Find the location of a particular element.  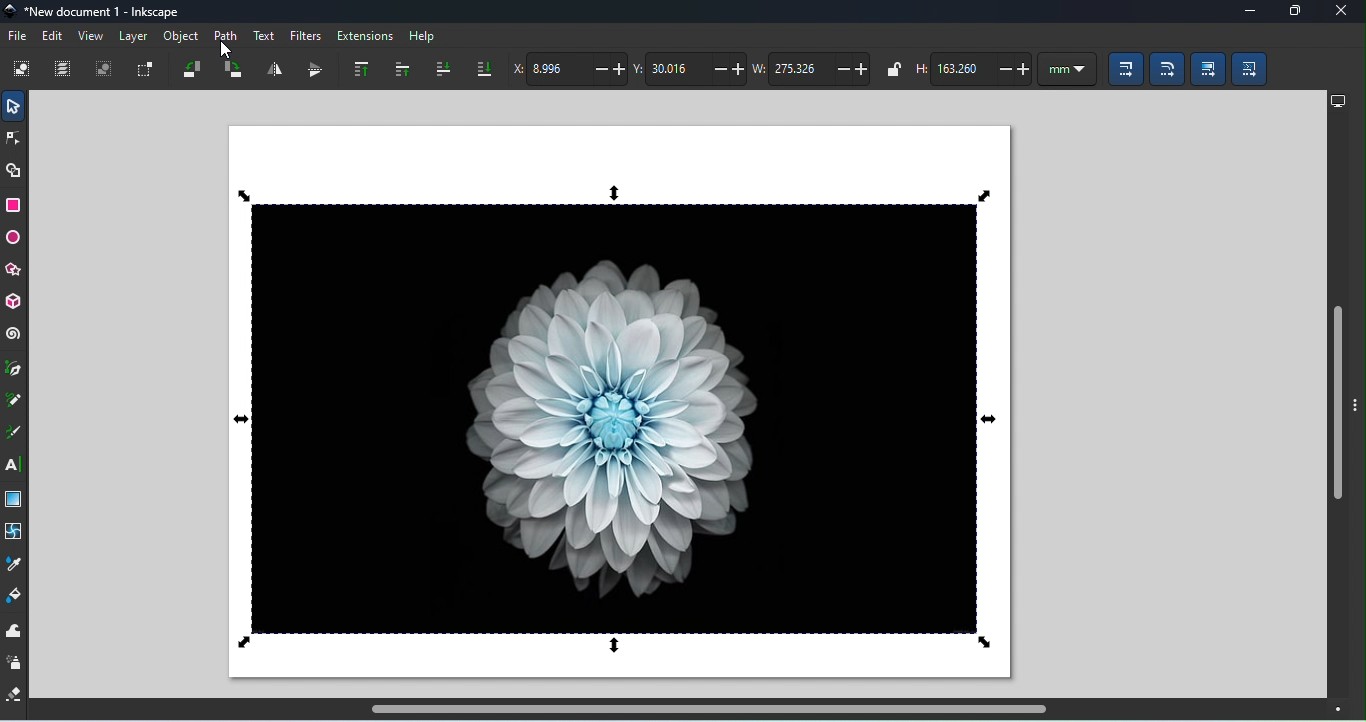

When scaling objects, scale the stroke width by same proportion is located at coordinates (1122, 71).